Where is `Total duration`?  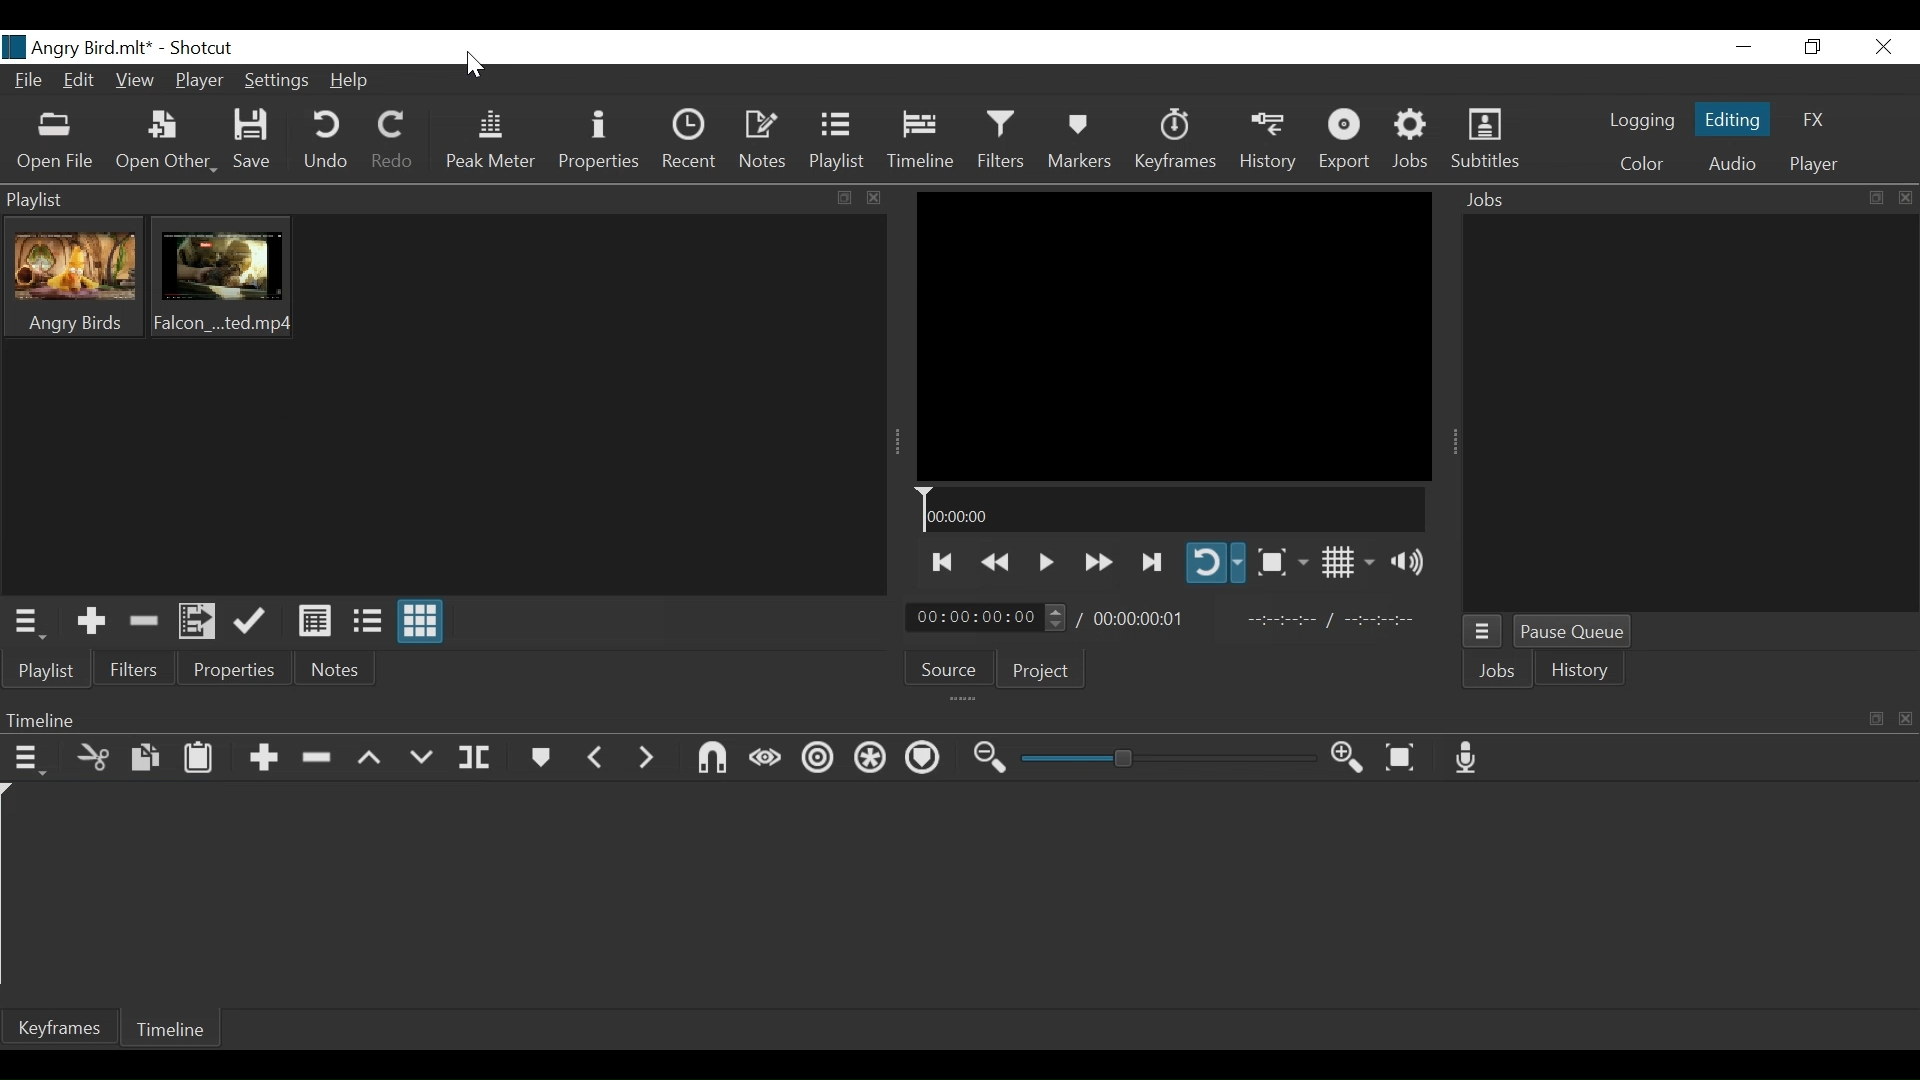
Total duration is located at coordinates (1144, 619).